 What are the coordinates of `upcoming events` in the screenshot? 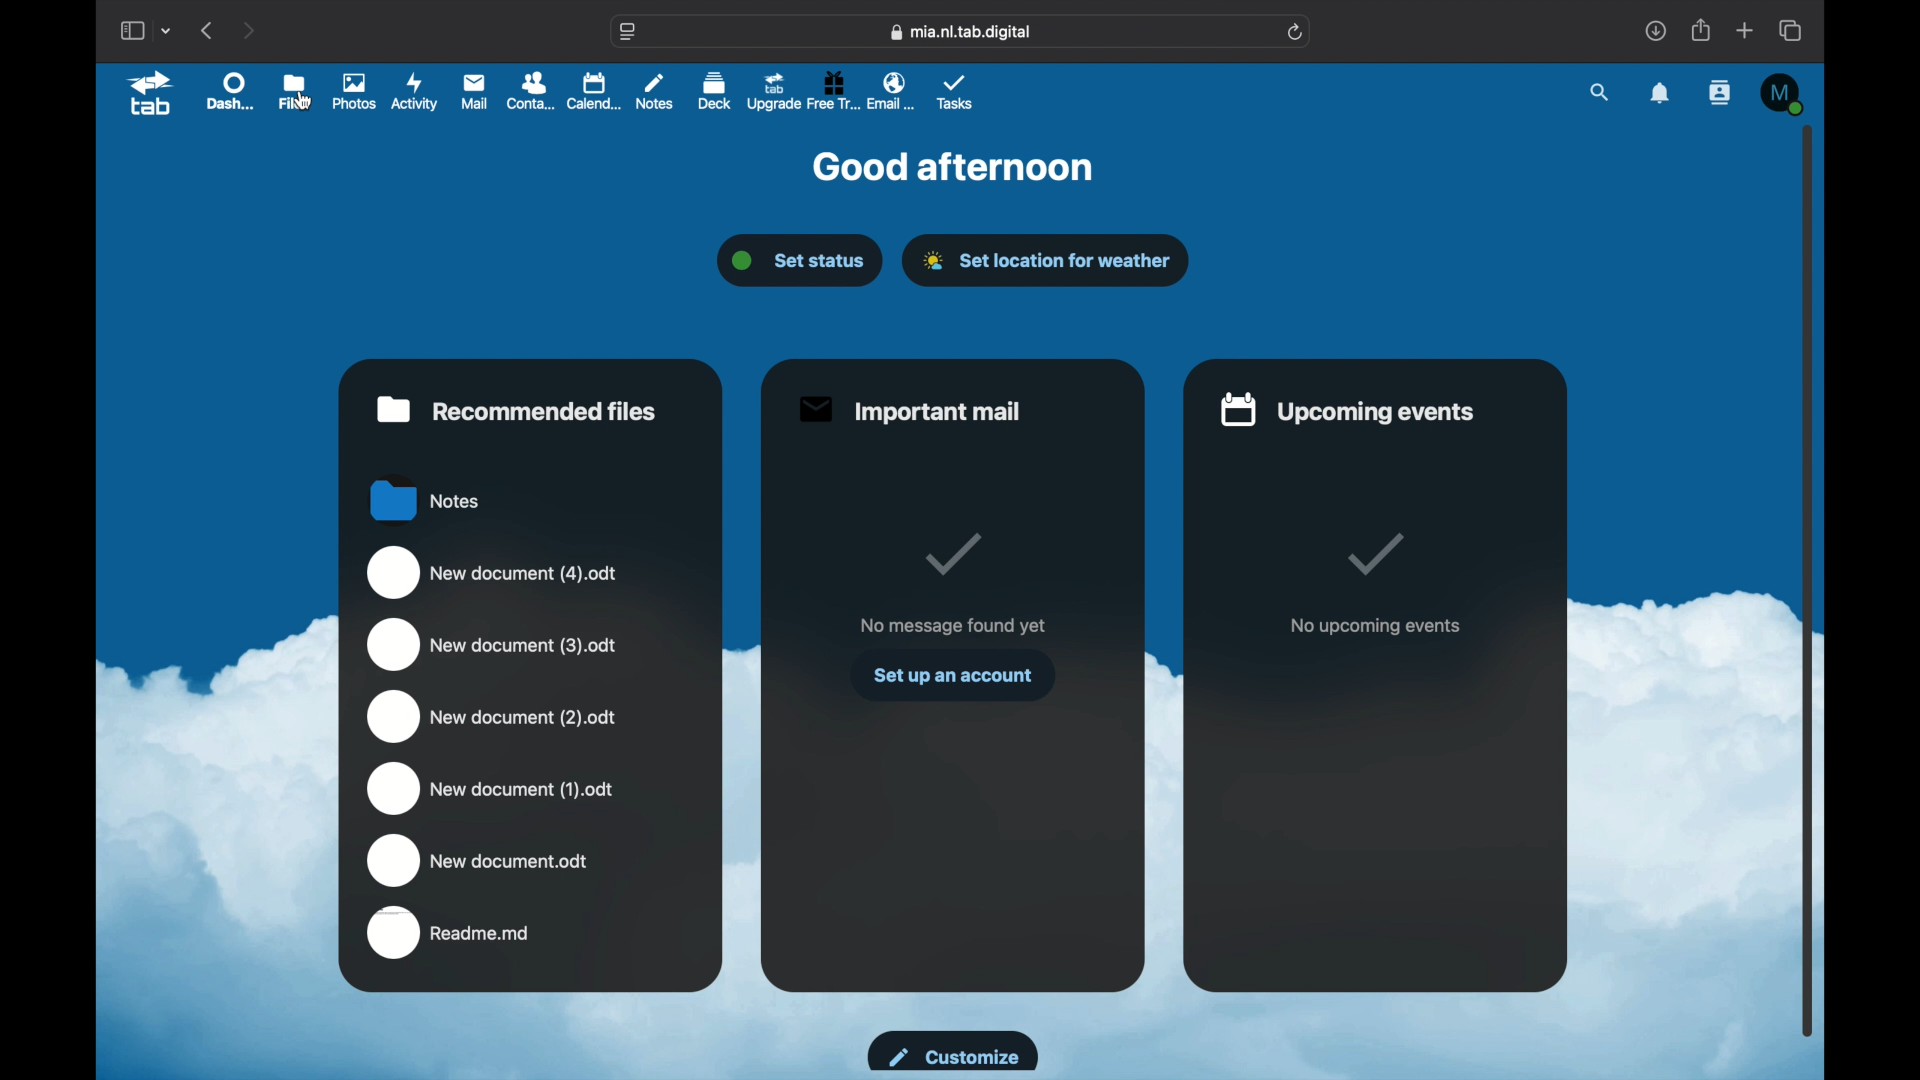 It's located at (1348, 411).